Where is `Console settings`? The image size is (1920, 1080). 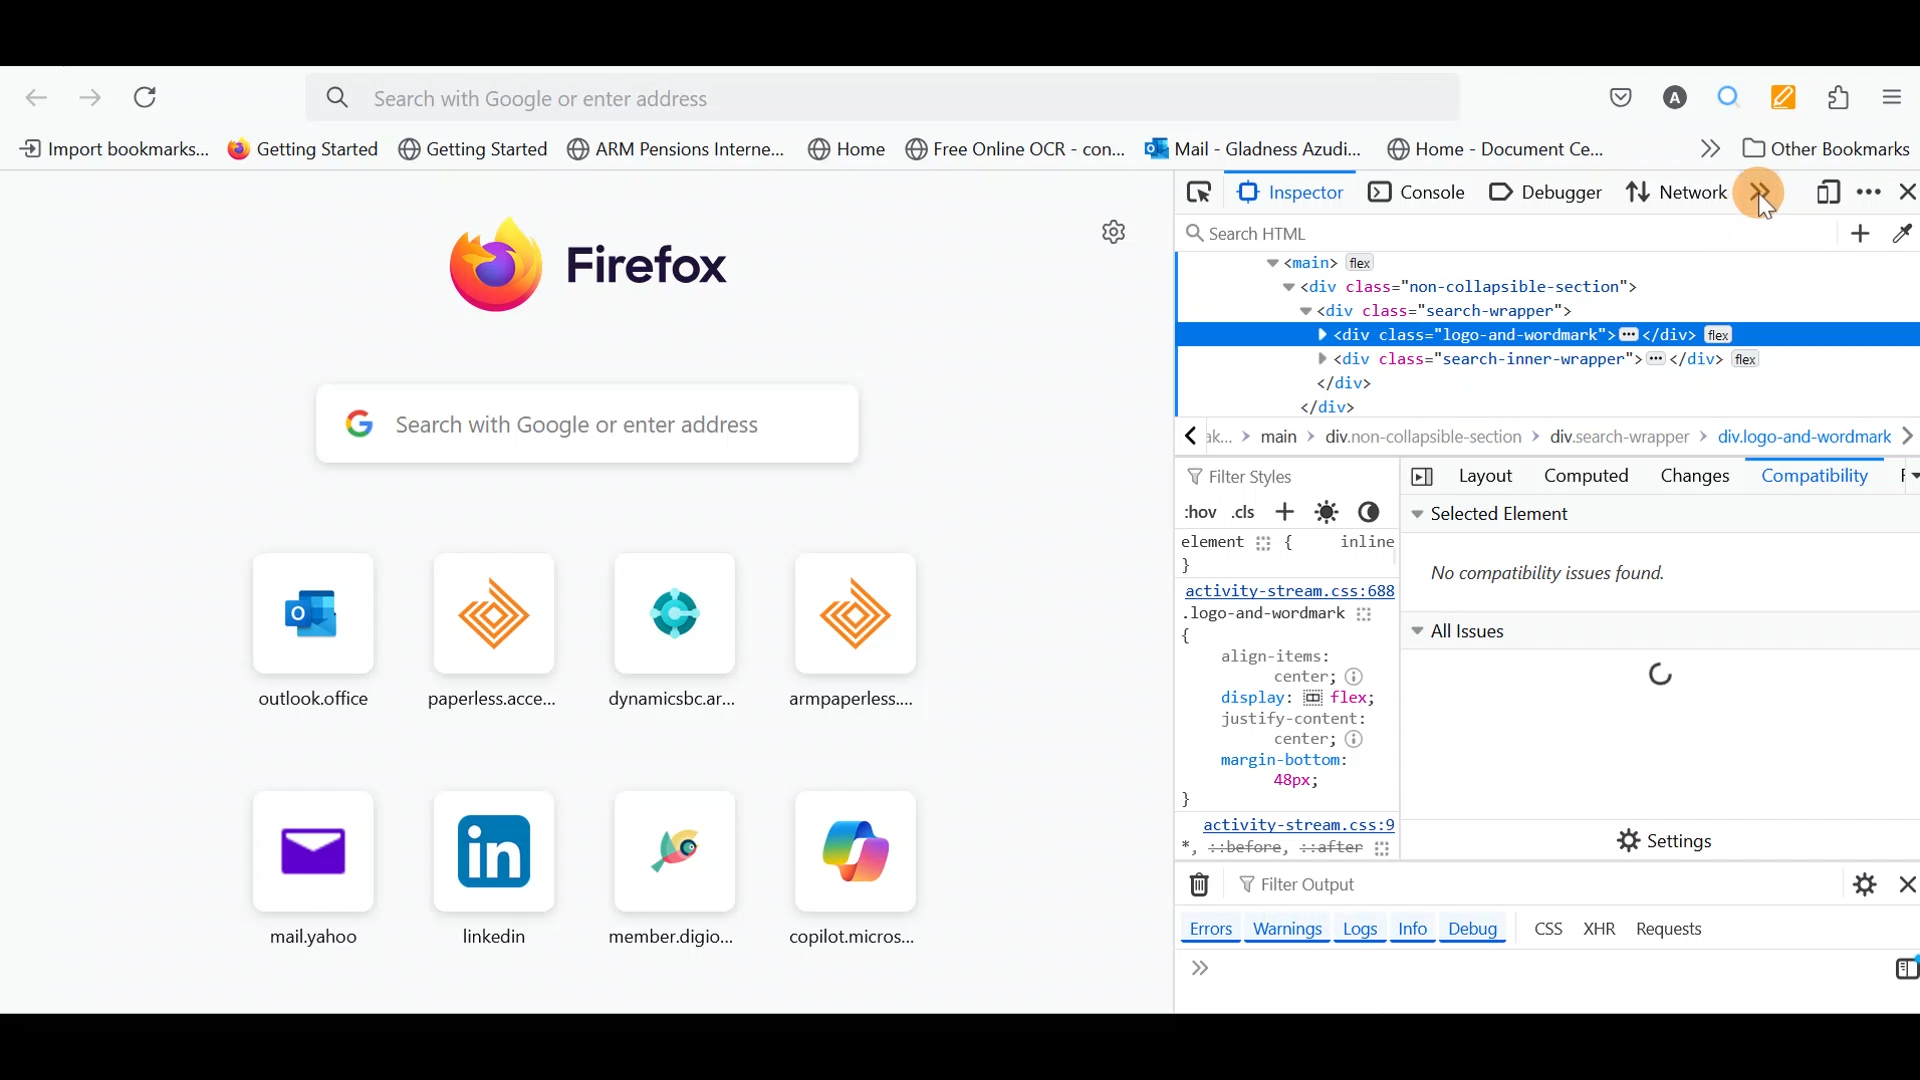 Console settings is located at coordinates (1855, 881).